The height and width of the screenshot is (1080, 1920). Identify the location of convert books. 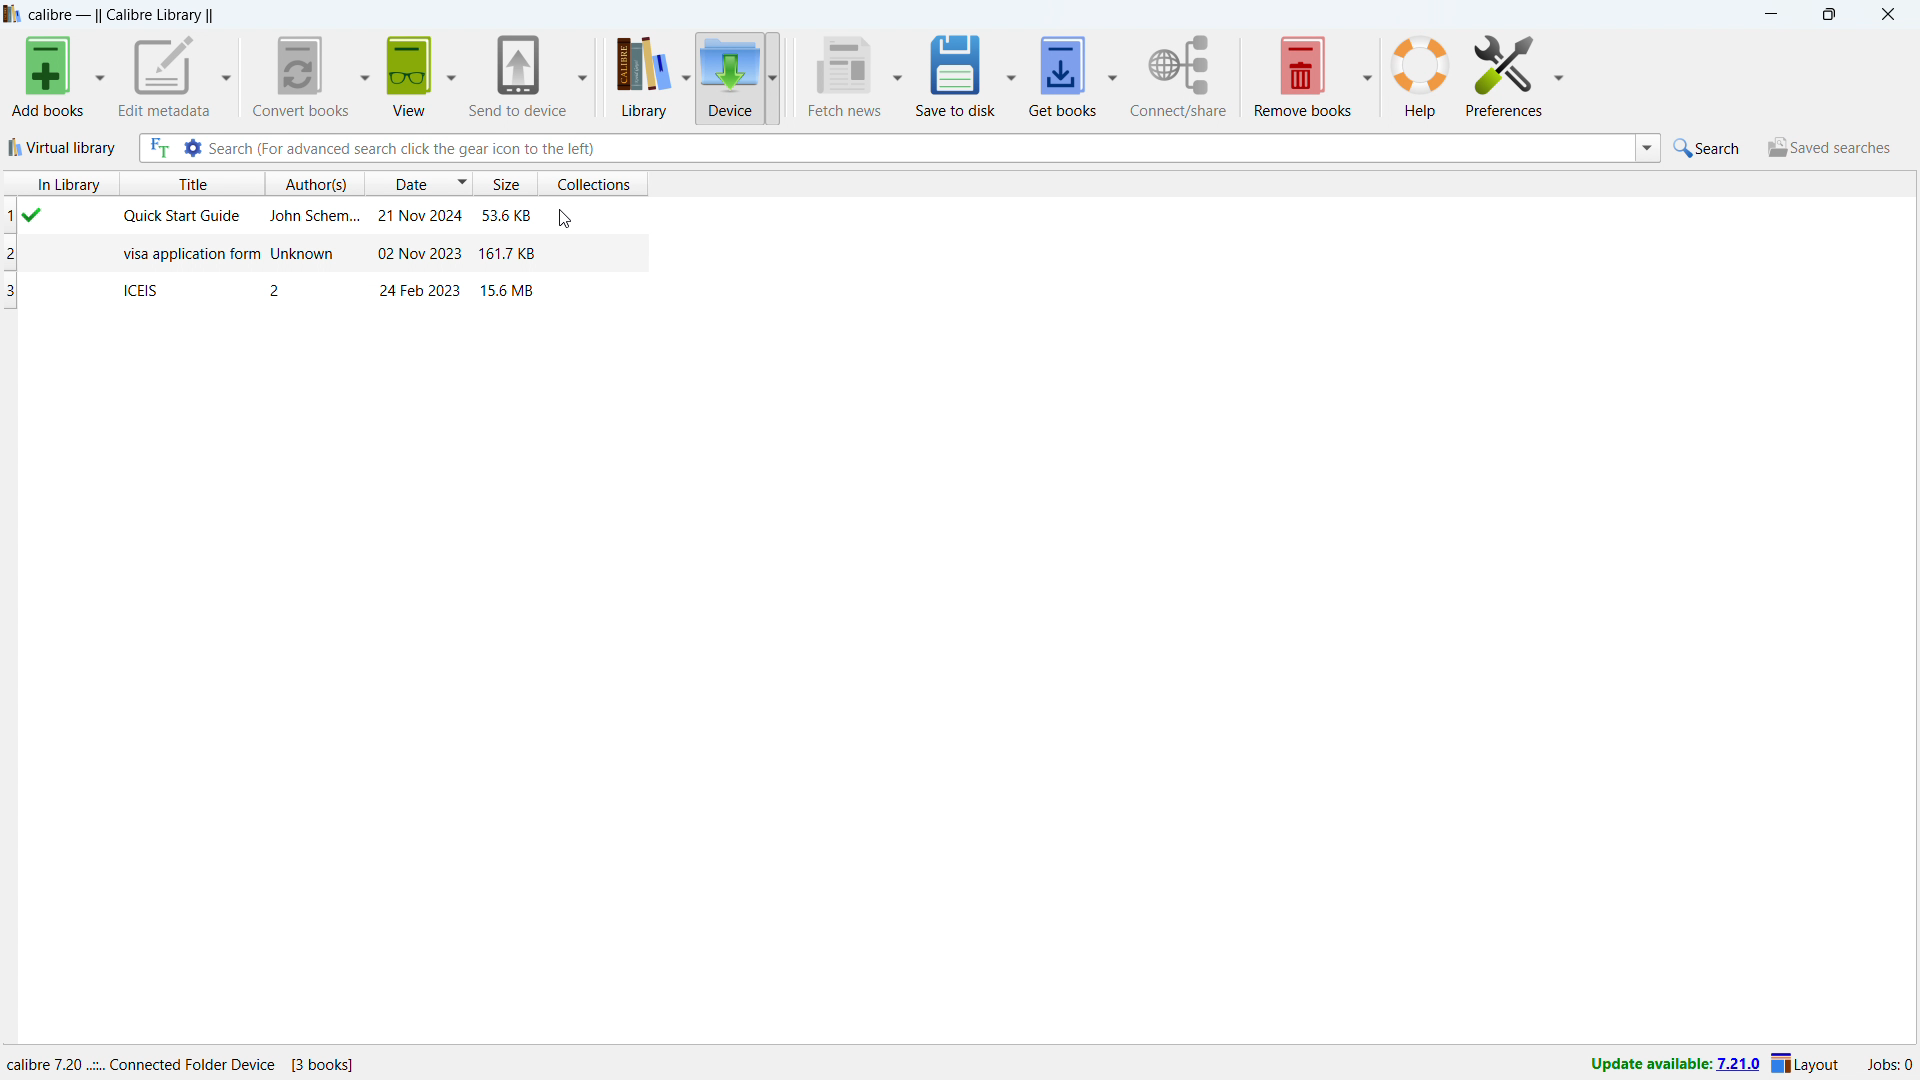
(297, 76).